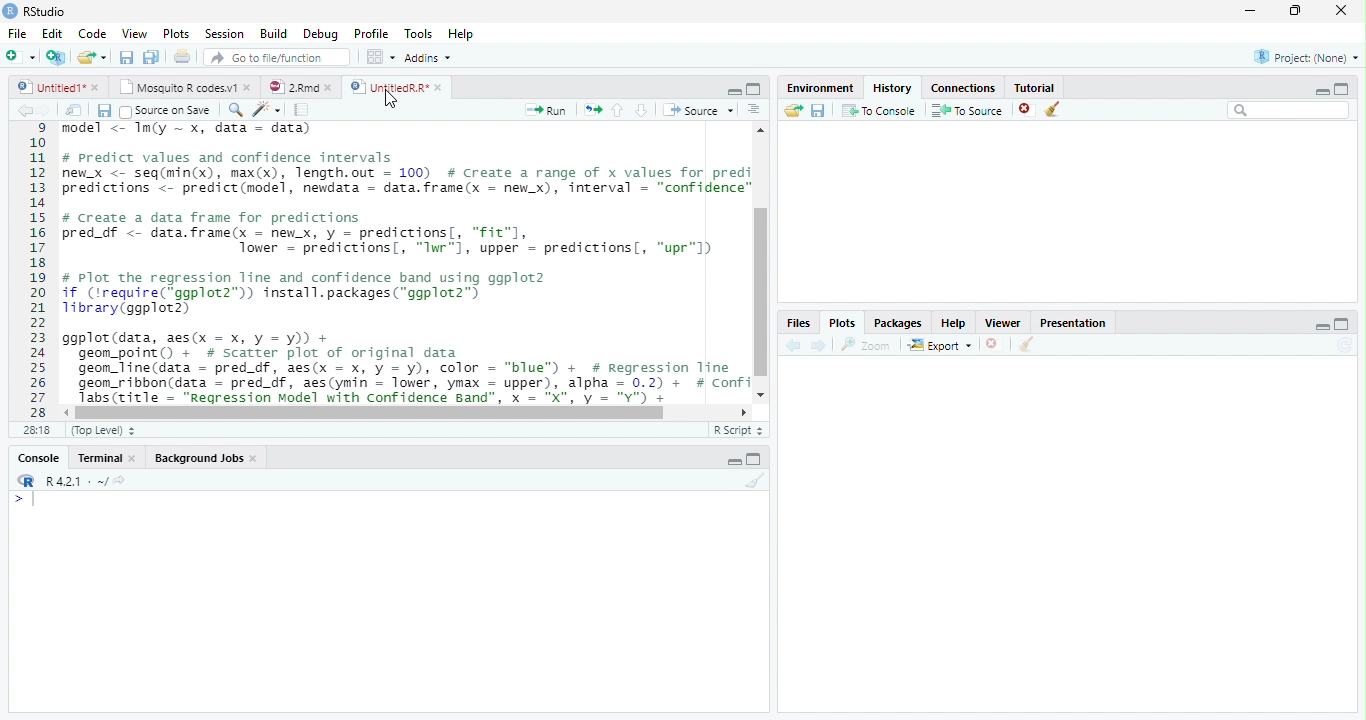  What do you see at coordinates (1307, 56) in the screenshot?
I see `Project (None)` at bounding box center [1307, 56].